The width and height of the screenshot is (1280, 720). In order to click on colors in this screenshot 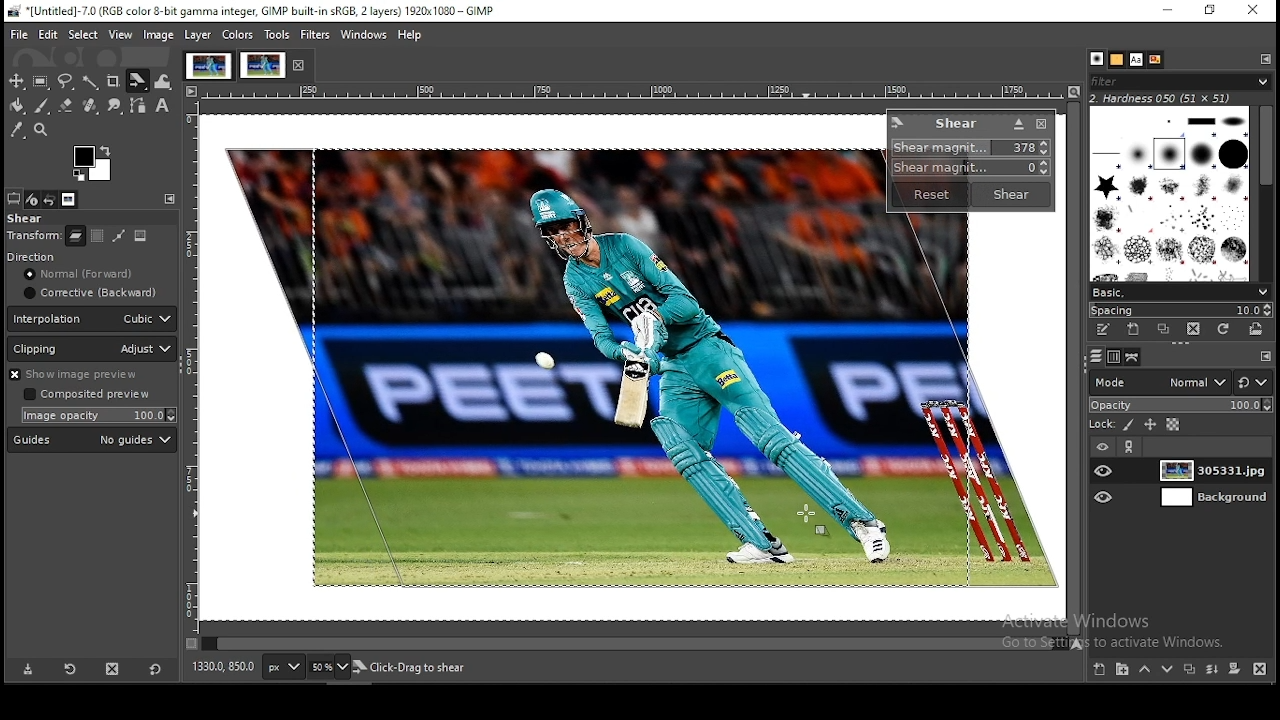, I will do `click(93, 161)`.